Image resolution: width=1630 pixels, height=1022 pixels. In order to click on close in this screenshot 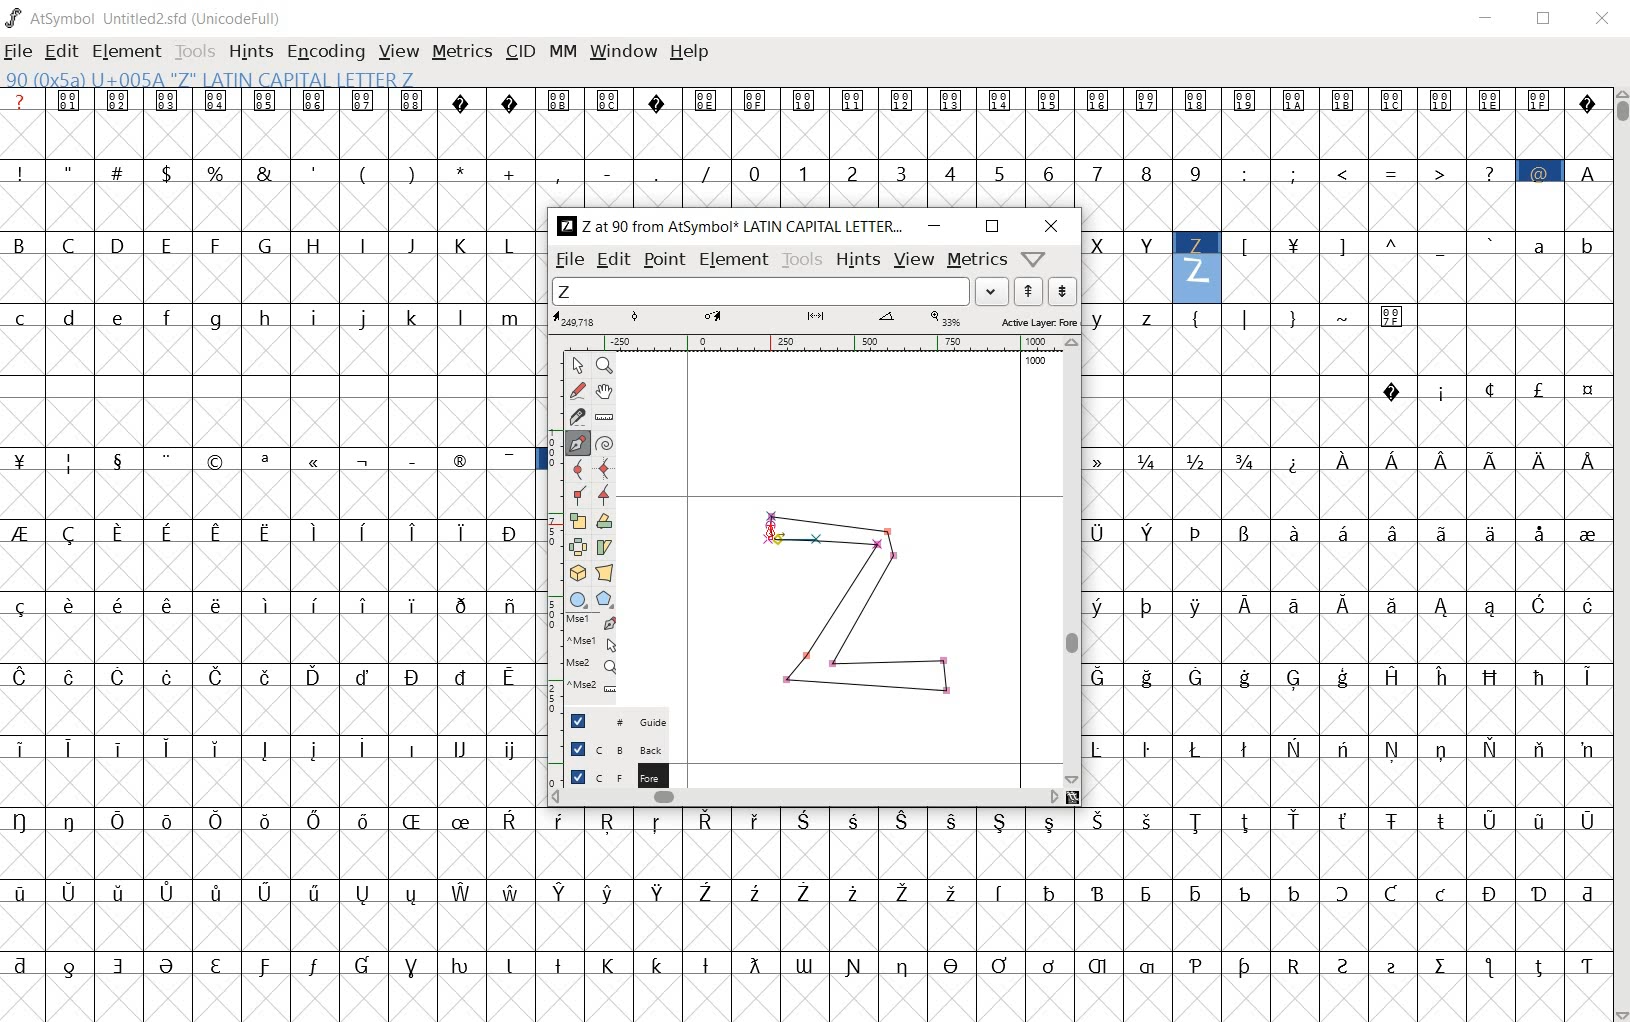, I will do `click(1052, 228)`.